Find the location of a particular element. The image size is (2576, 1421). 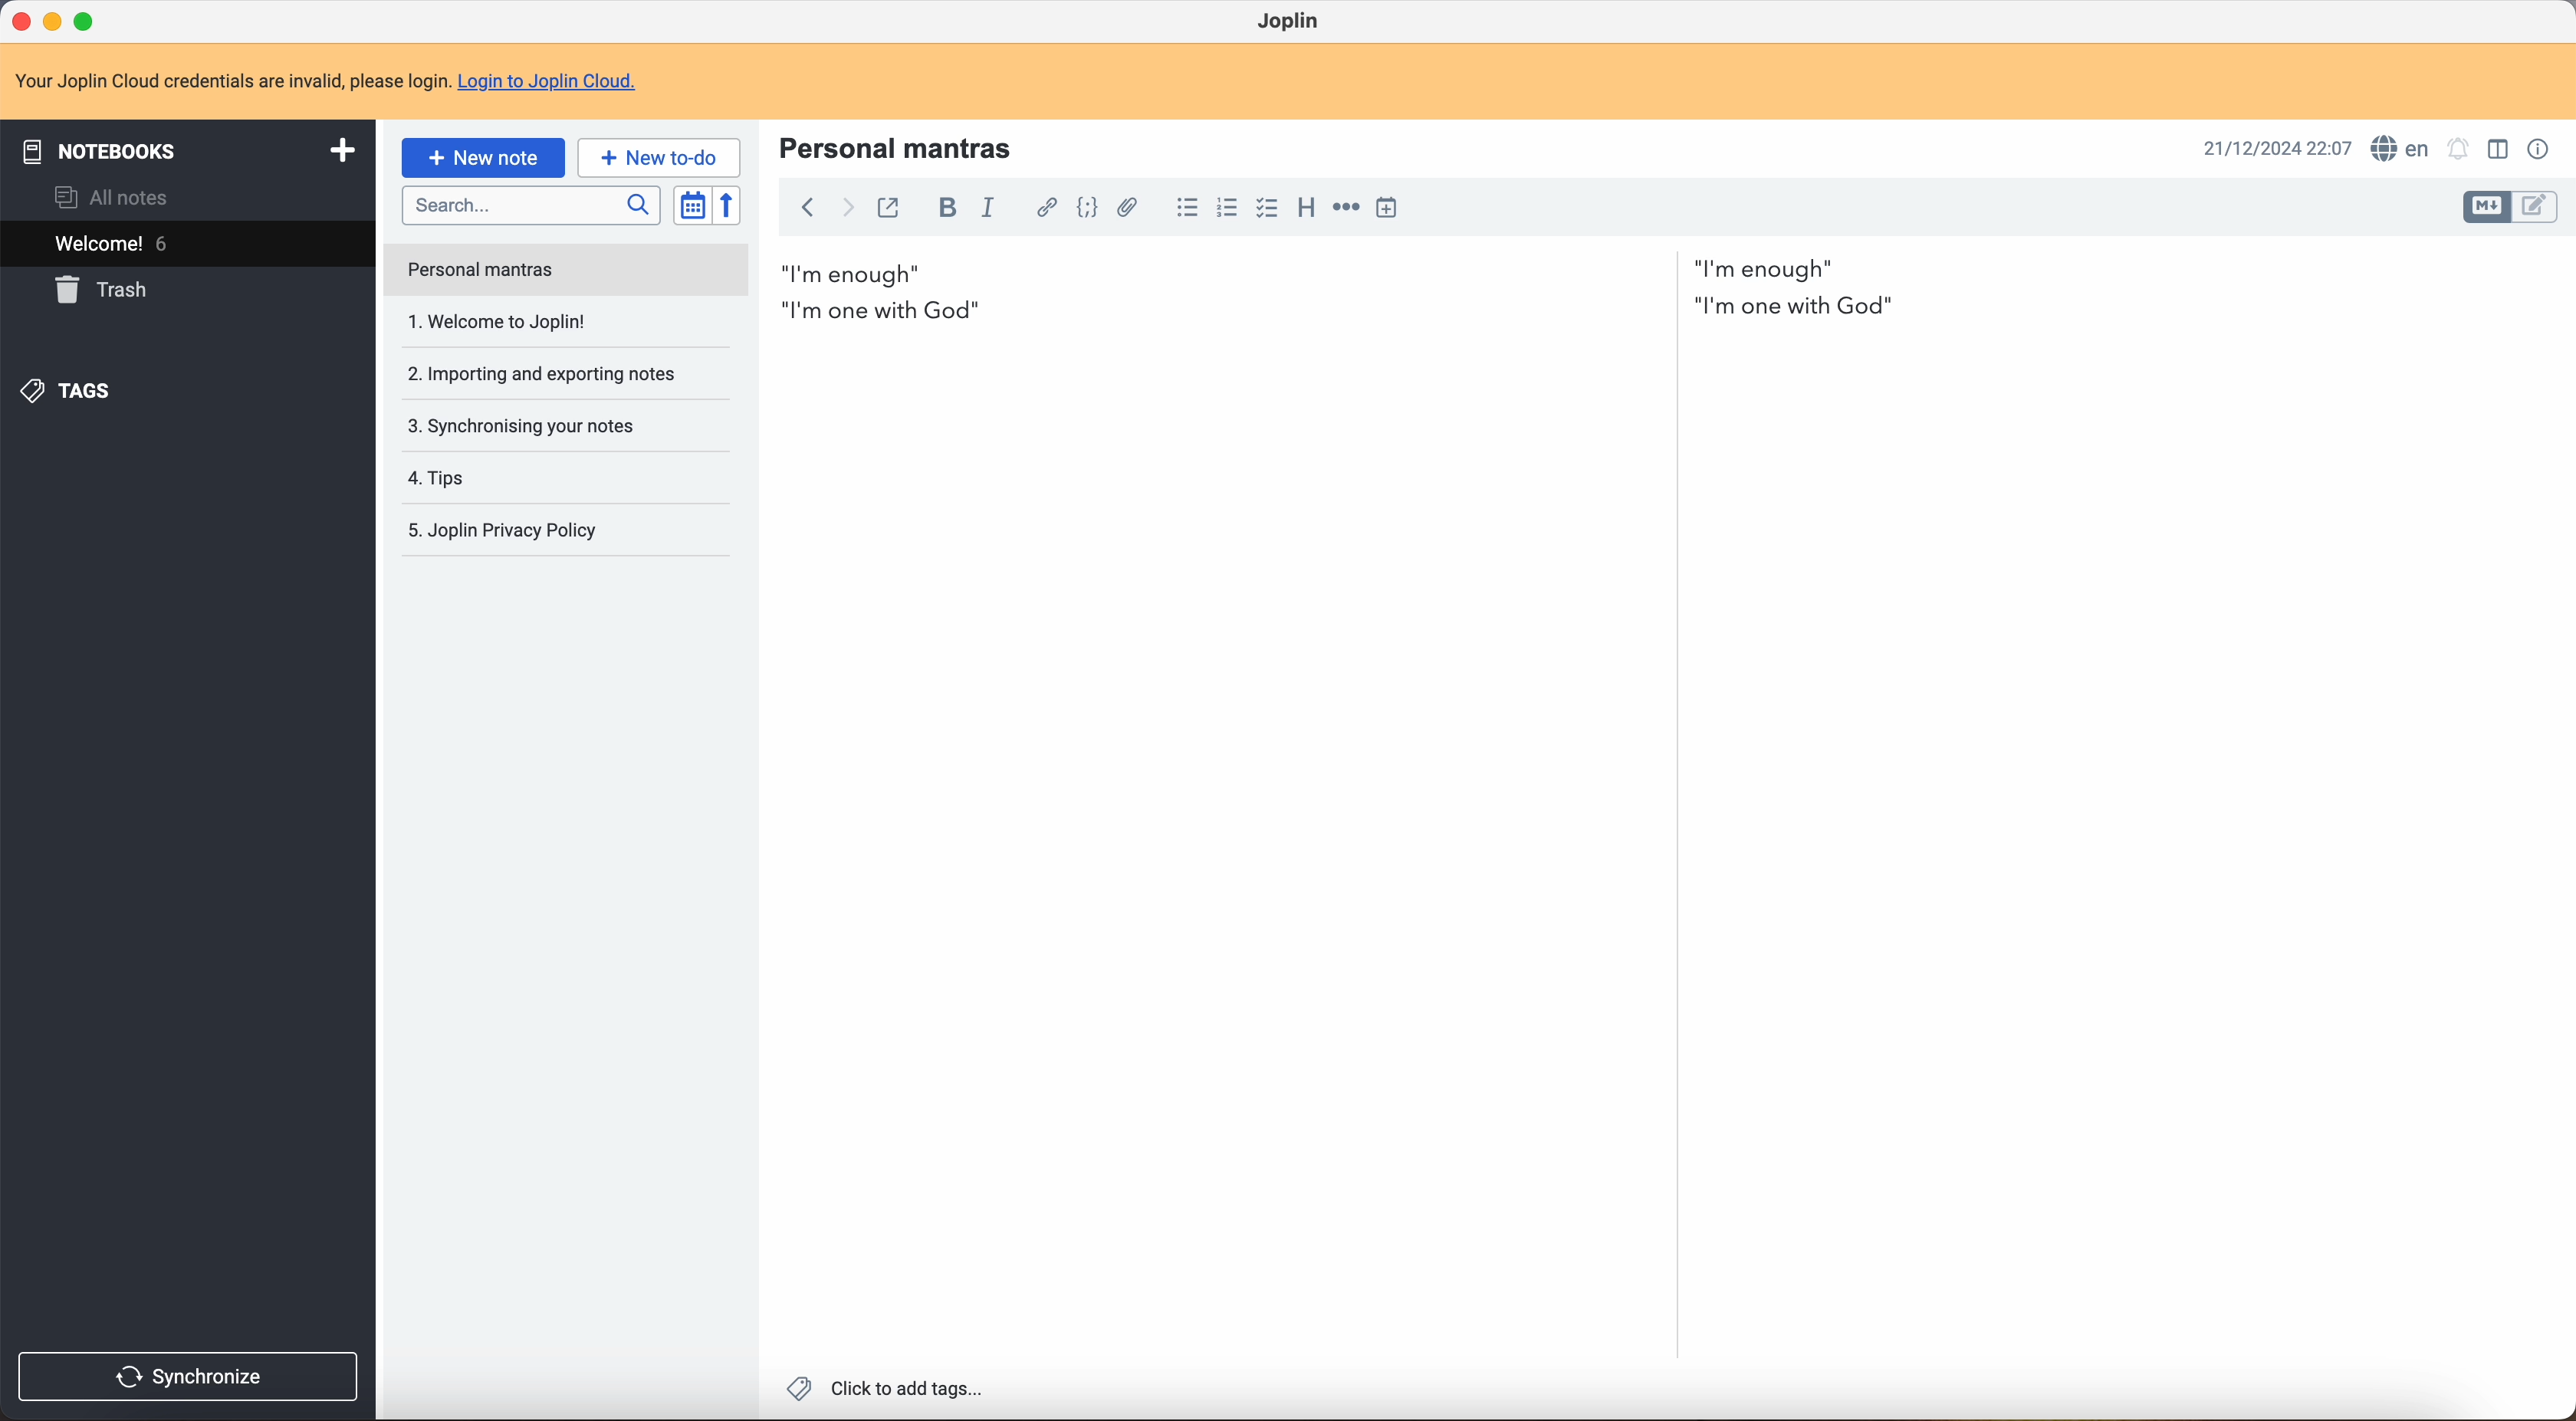

personal mantras title is located at coordinates (903, 146).